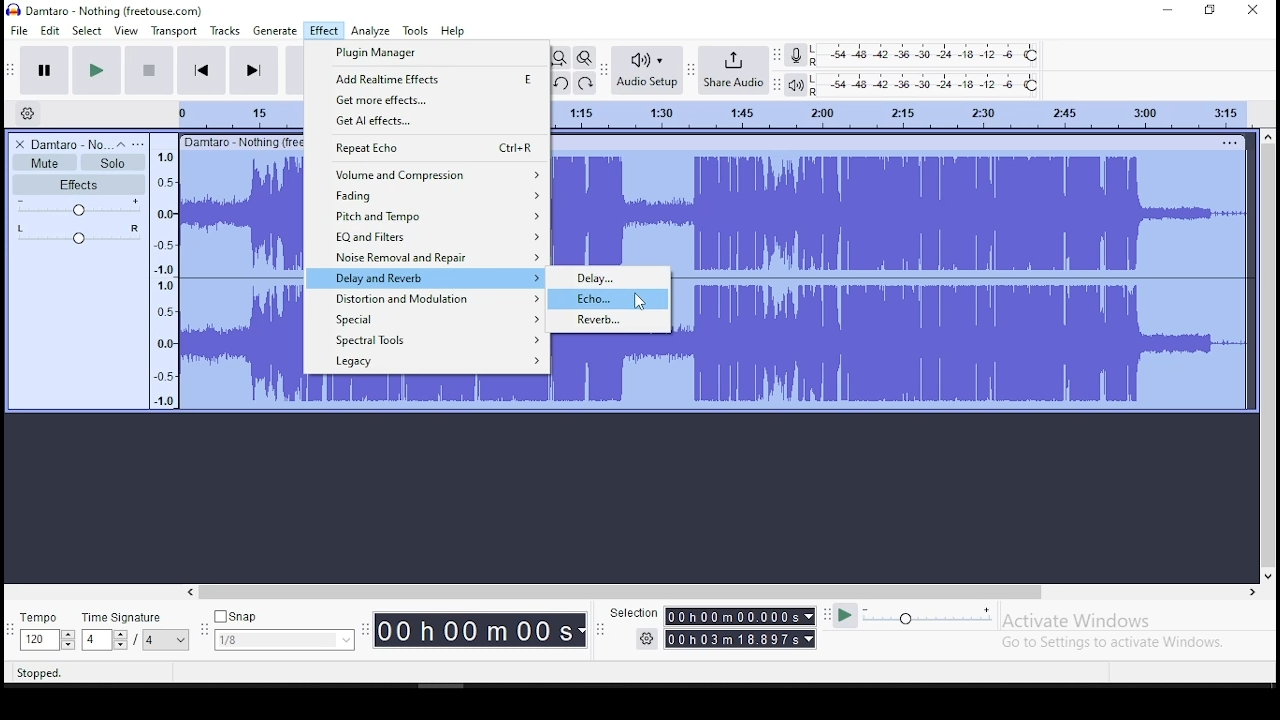 The image size is (1280, 720). Describe the element at coordinates (426, 196) in the screenshot. I see `fading` at that location.